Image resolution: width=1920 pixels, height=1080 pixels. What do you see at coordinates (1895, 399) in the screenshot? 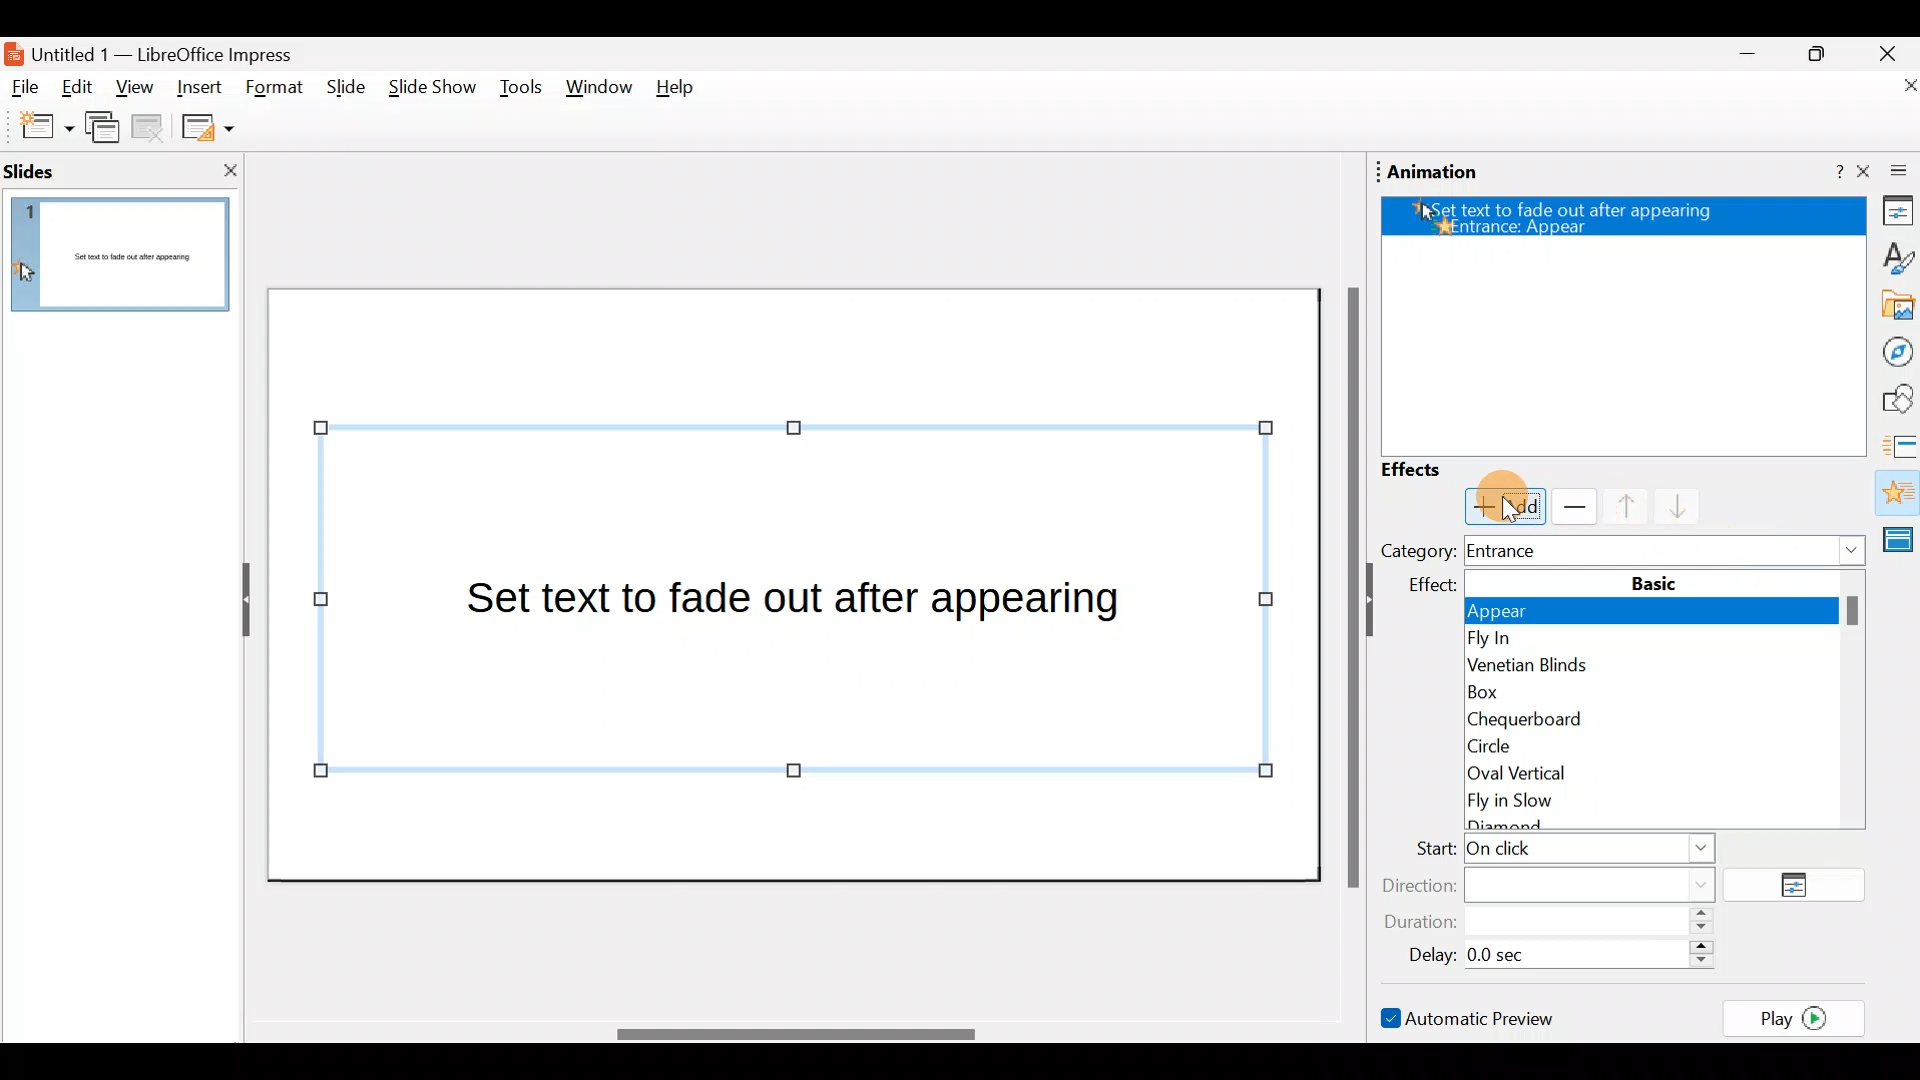
I see `Shapes` at bounding box center [1895, 399].